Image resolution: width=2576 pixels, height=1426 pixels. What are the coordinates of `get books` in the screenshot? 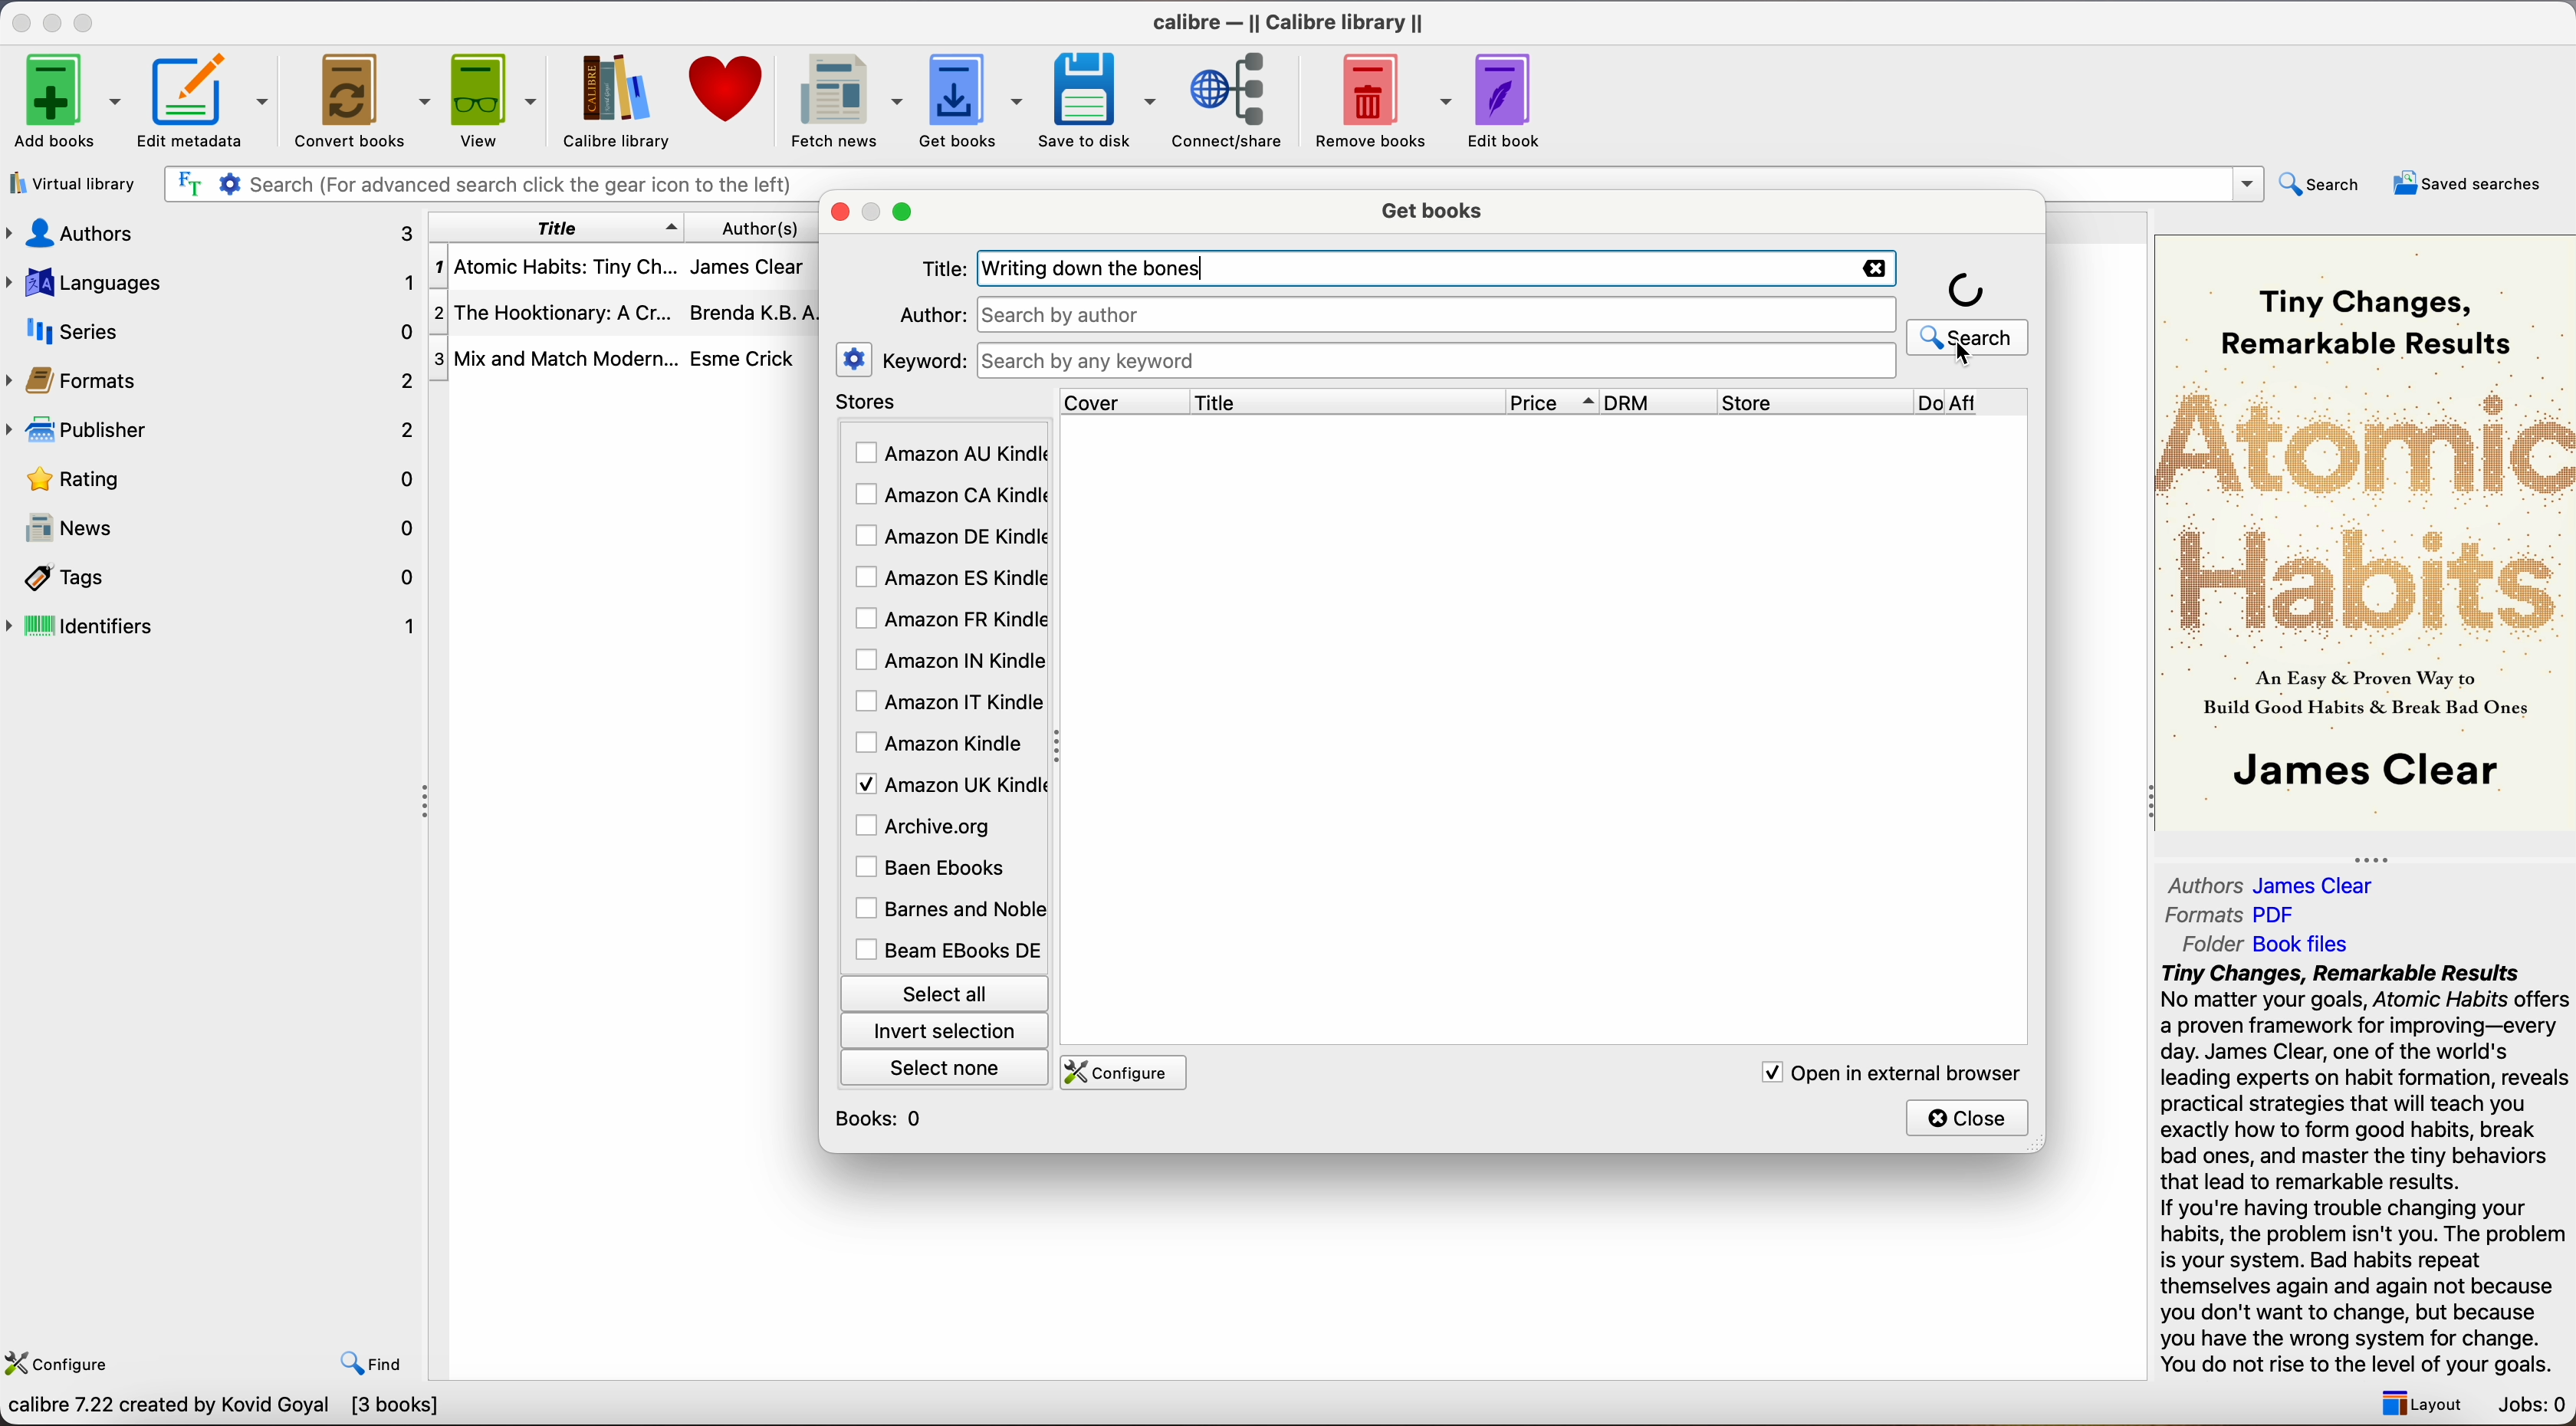 It's located at (1436, 208).